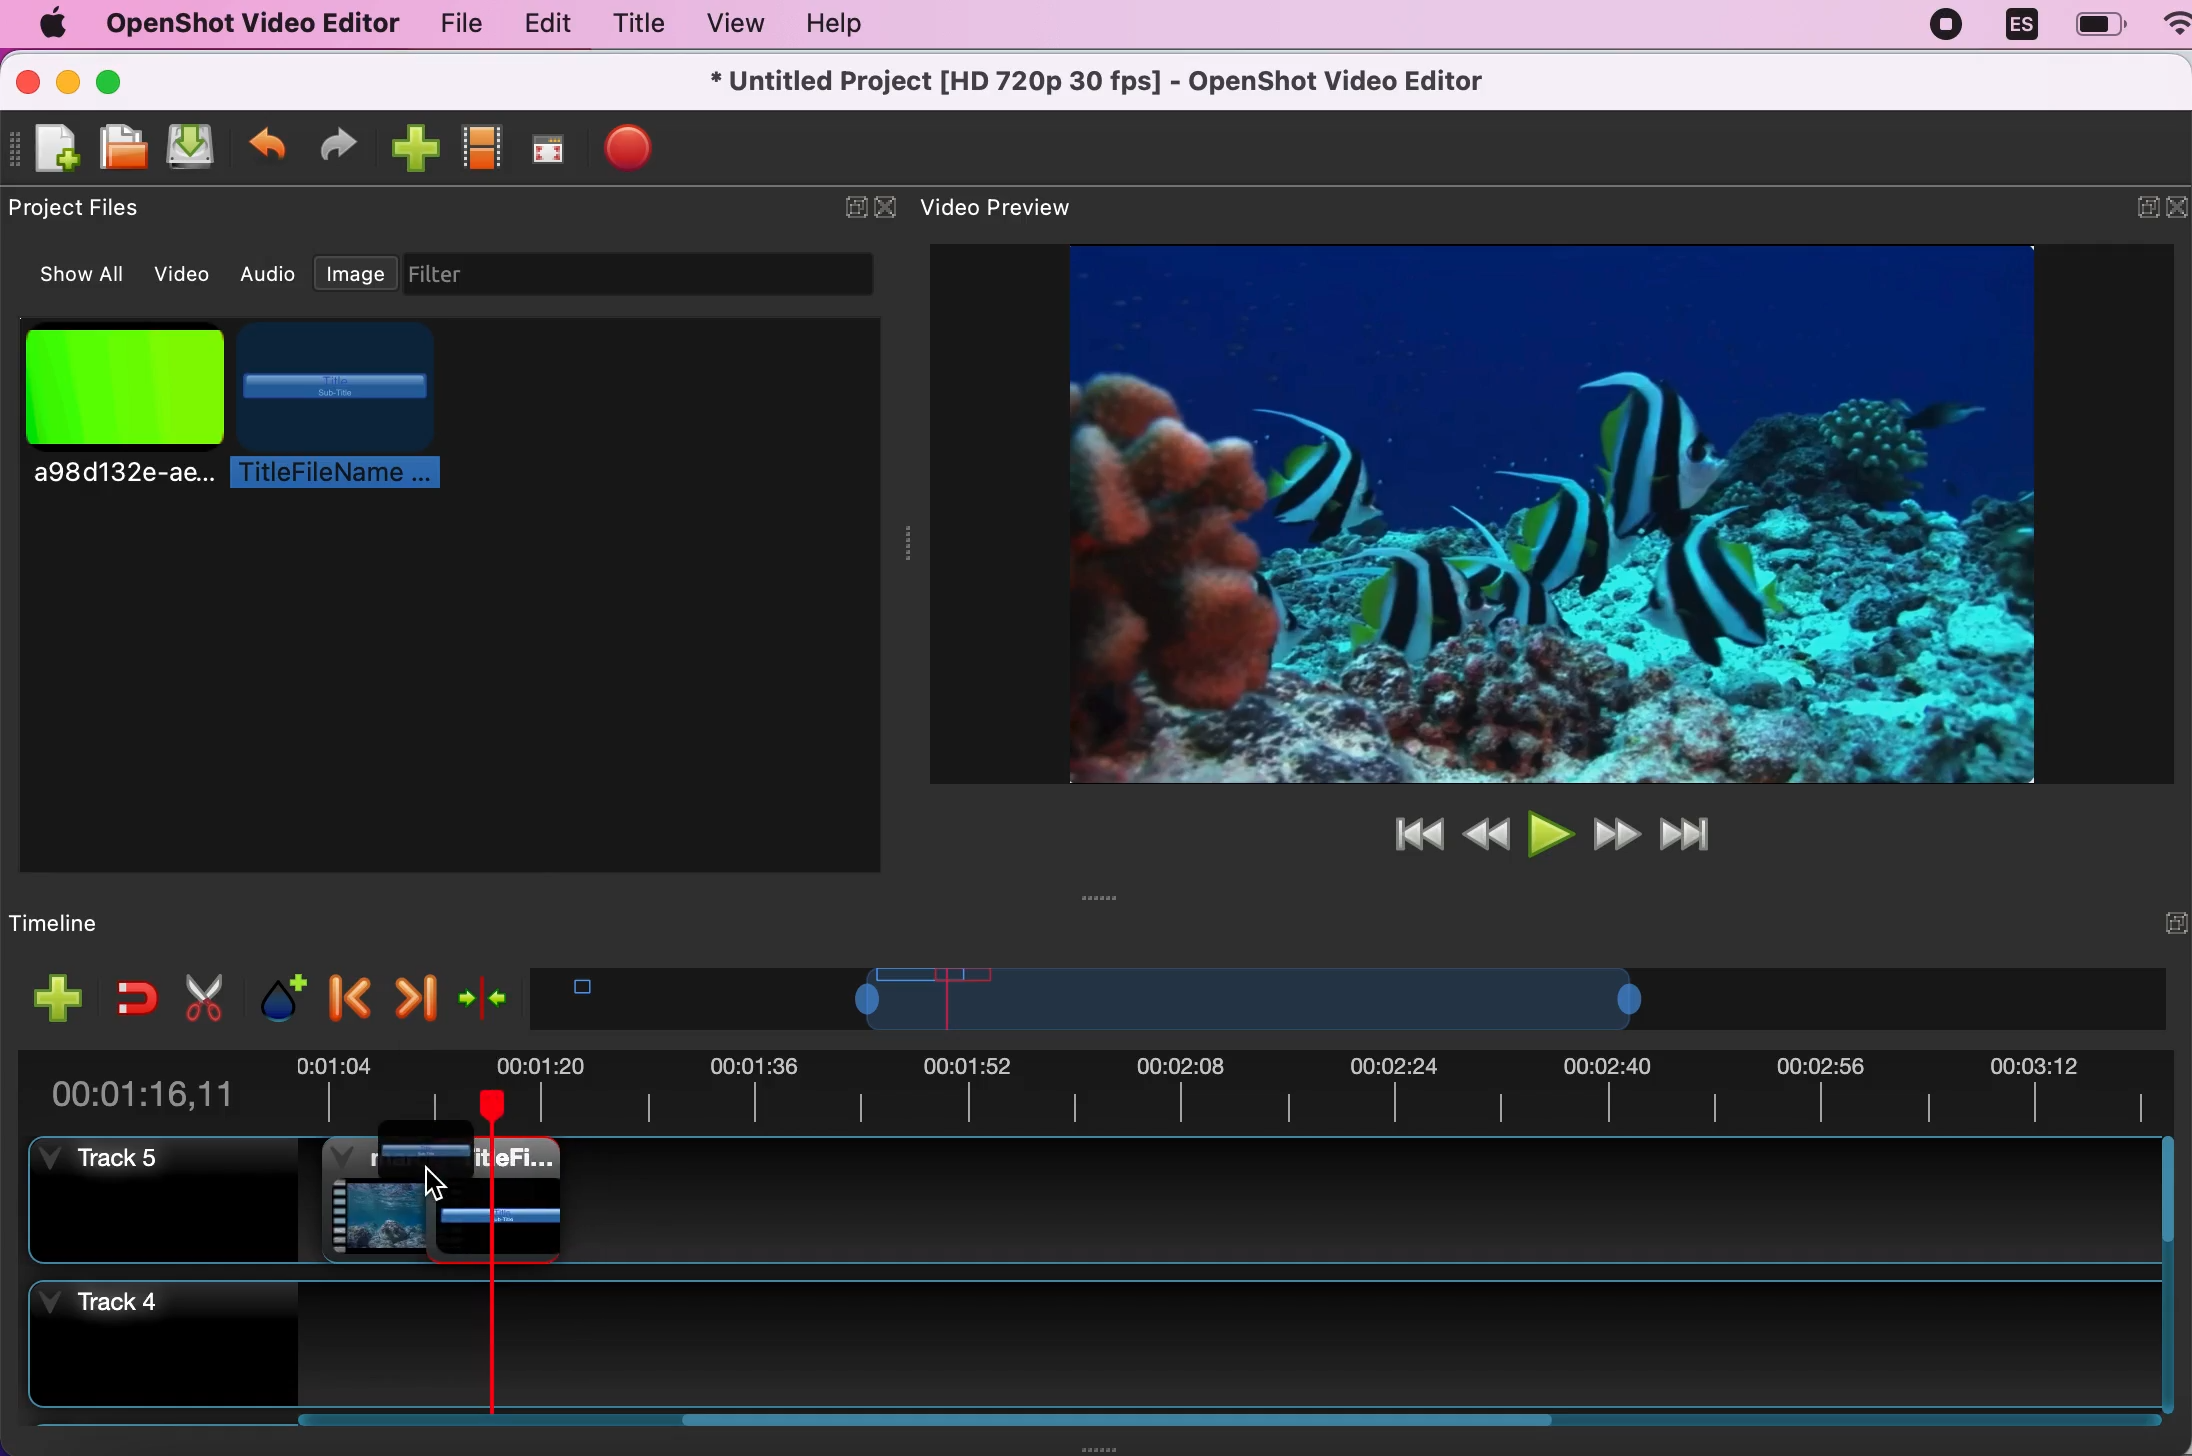  Describe the element at coordinates (53, 997) in the screenshot. I see `add track` at that location.